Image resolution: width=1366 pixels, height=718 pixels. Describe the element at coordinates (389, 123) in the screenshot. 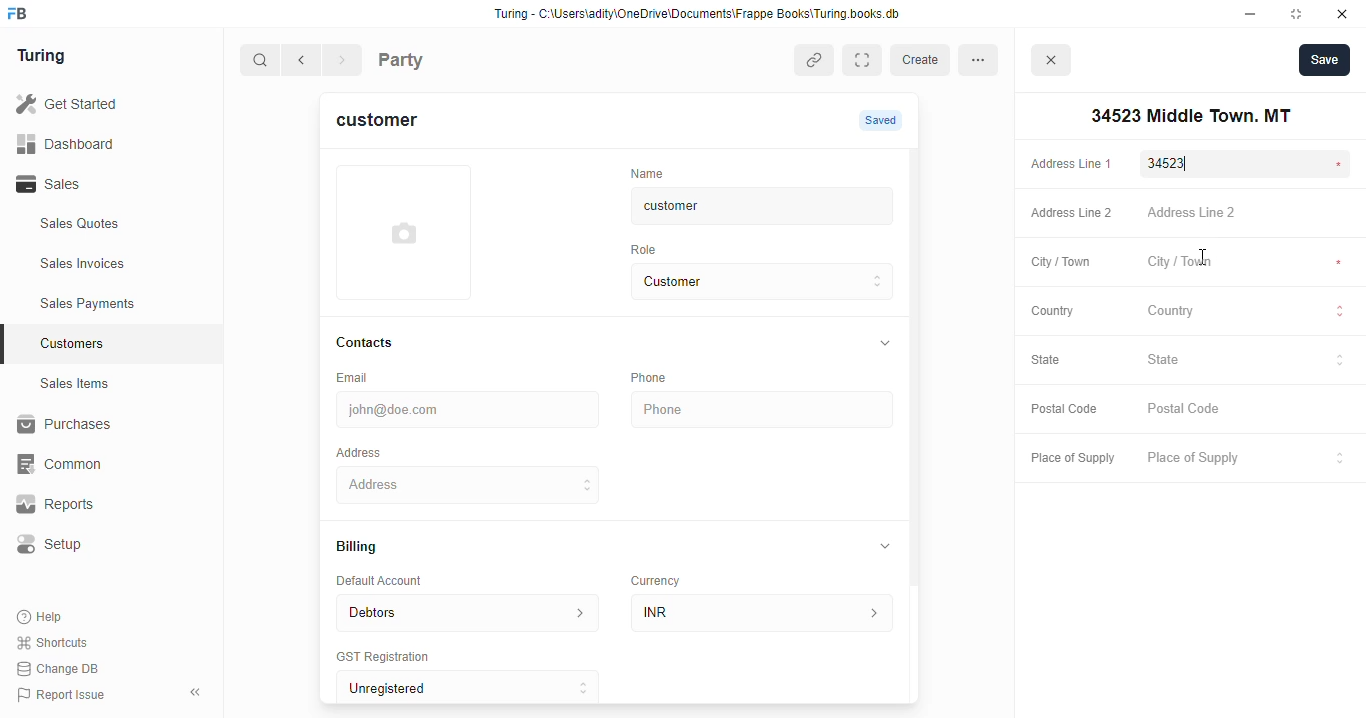

I see `customer` at that location.